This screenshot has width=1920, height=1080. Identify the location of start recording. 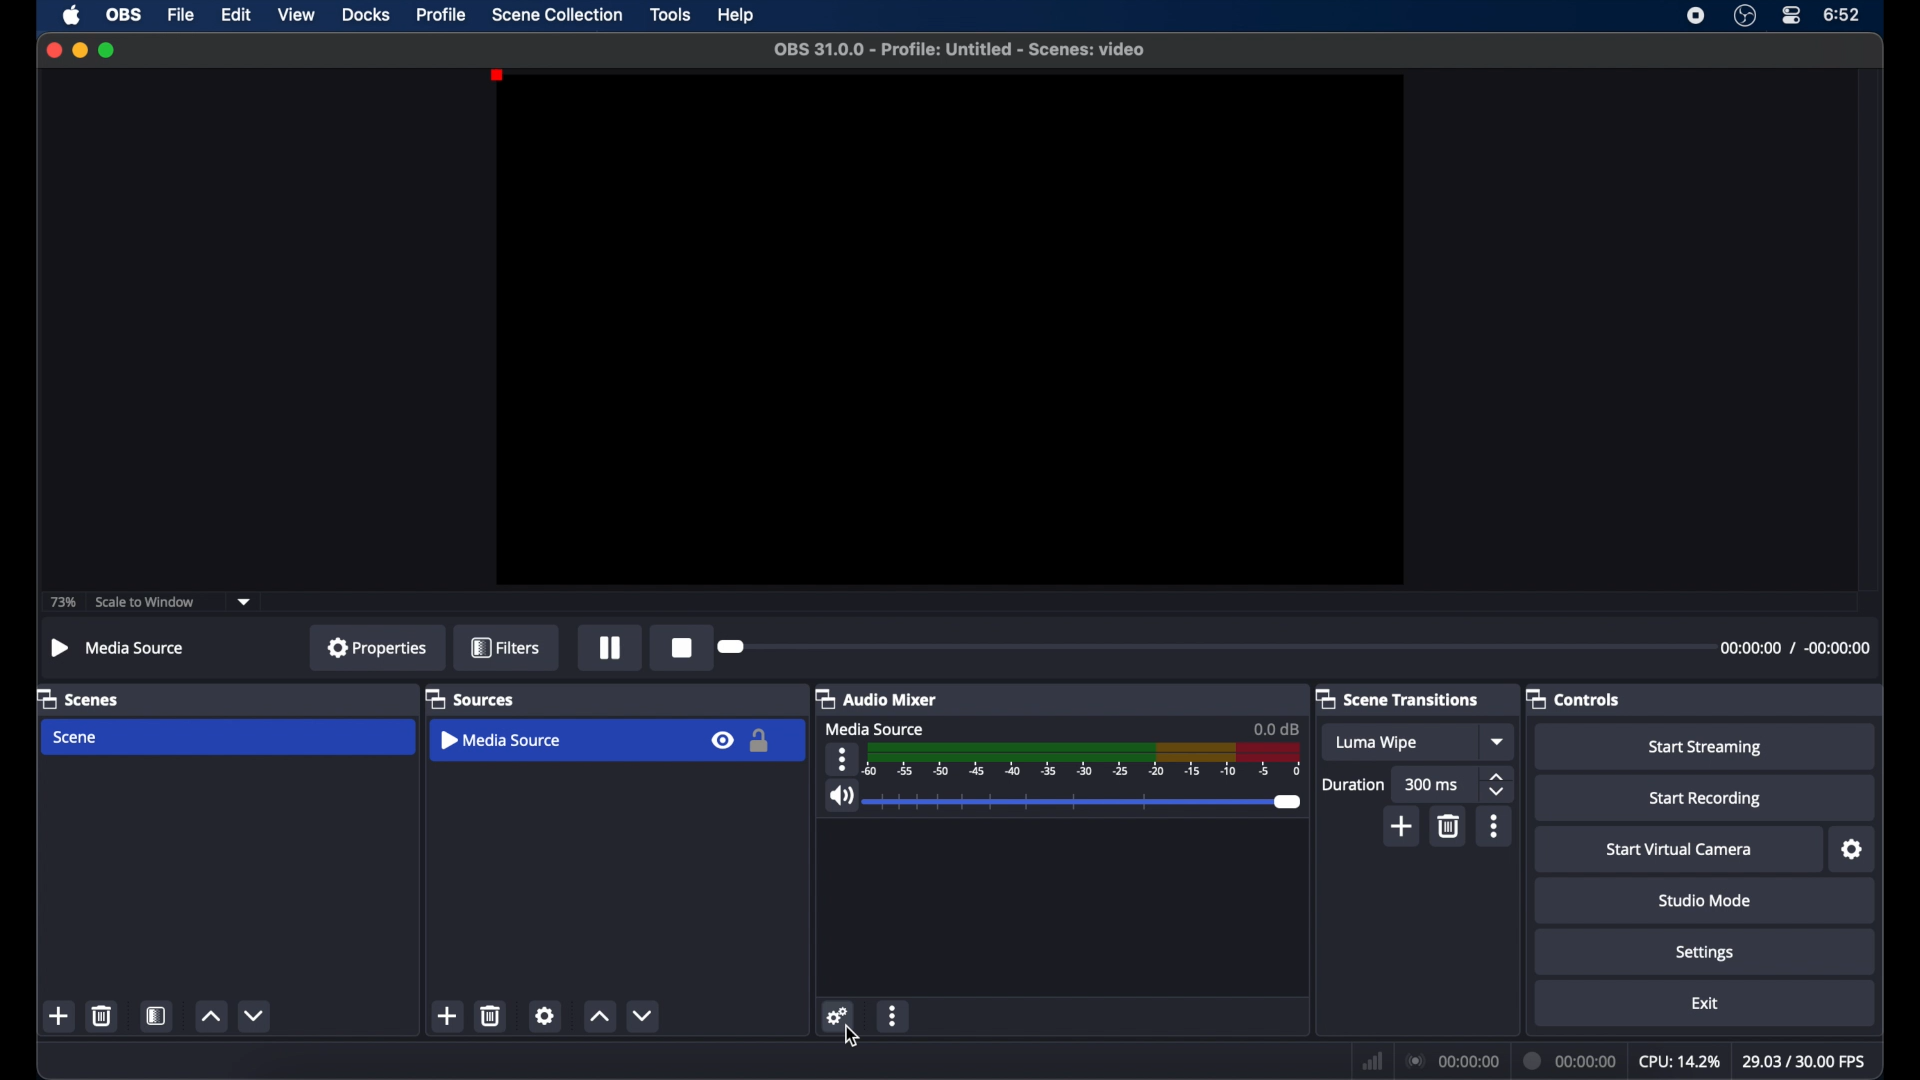
(1706, 799).